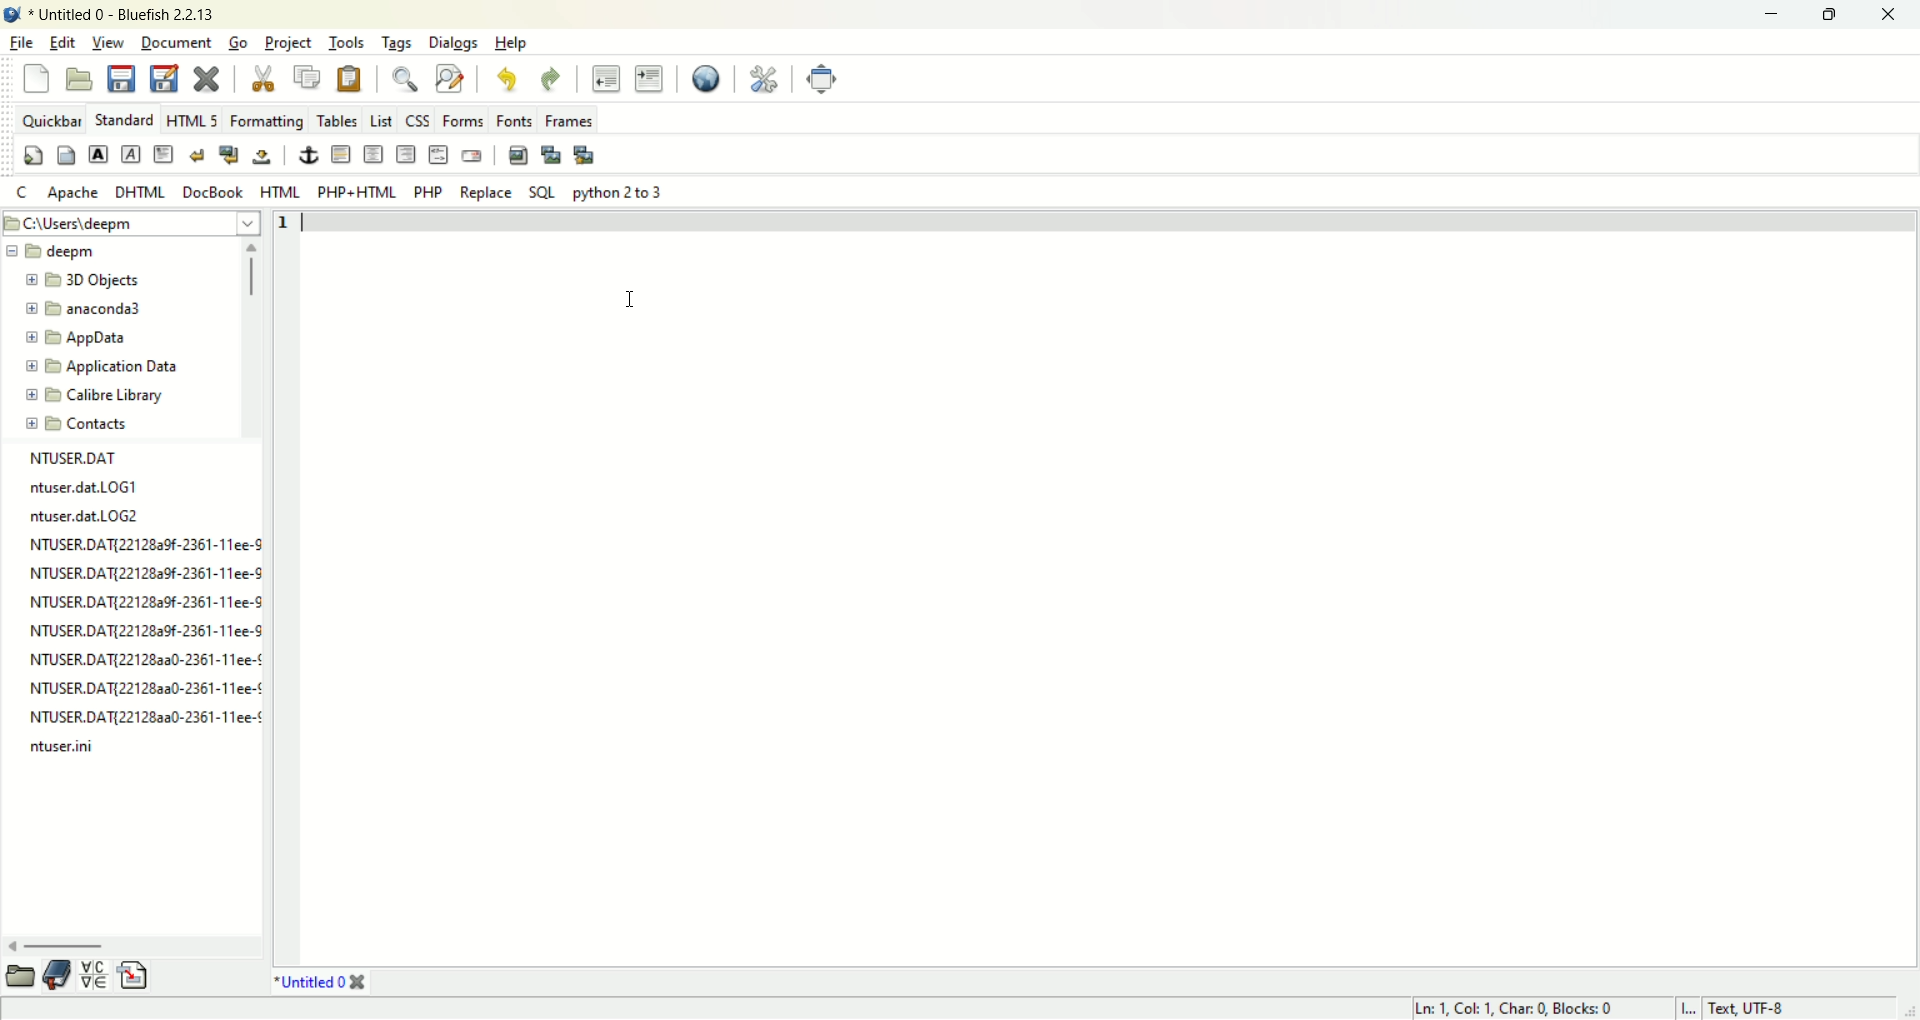  What do you see at coordinates (91, 312) in the screenshot?
I see `anaconda` at bounding box center [91, 312].